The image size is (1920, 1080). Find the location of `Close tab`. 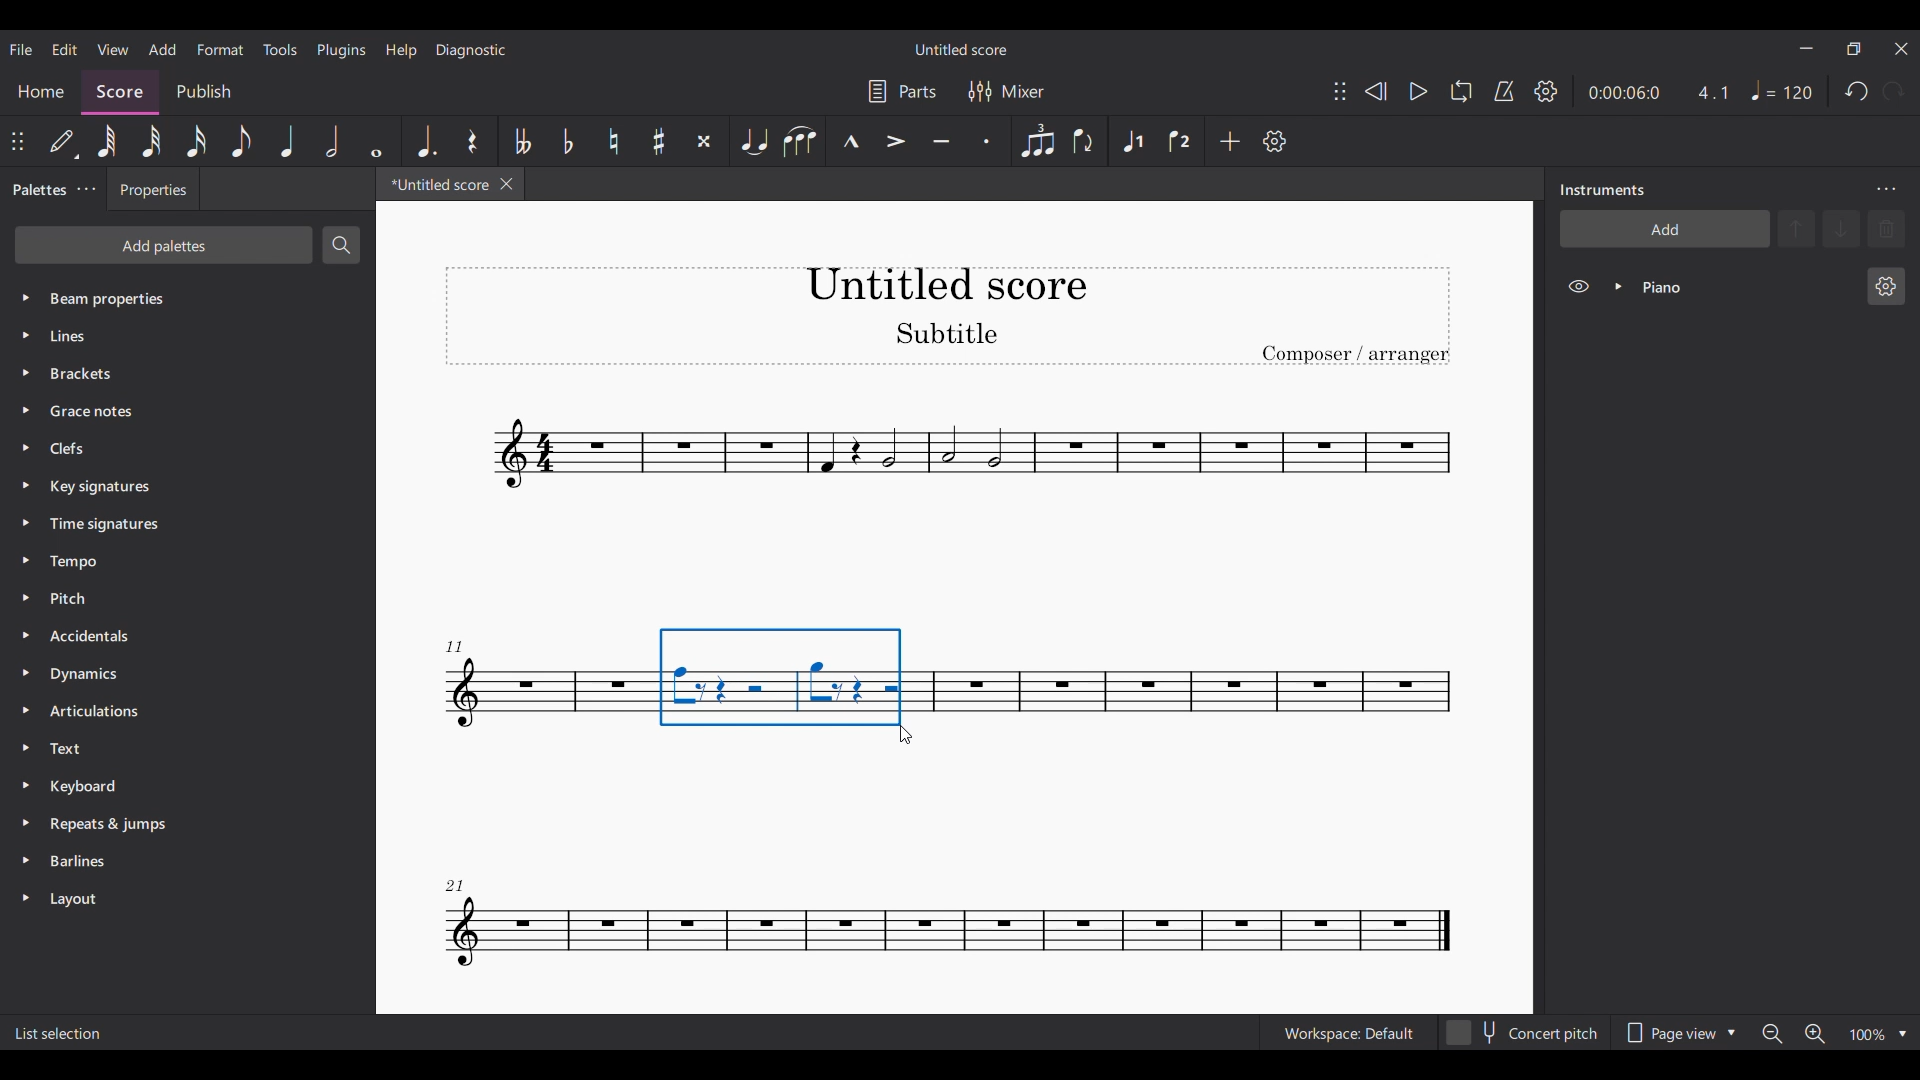

Close tab is located at coordinates (507, 184).